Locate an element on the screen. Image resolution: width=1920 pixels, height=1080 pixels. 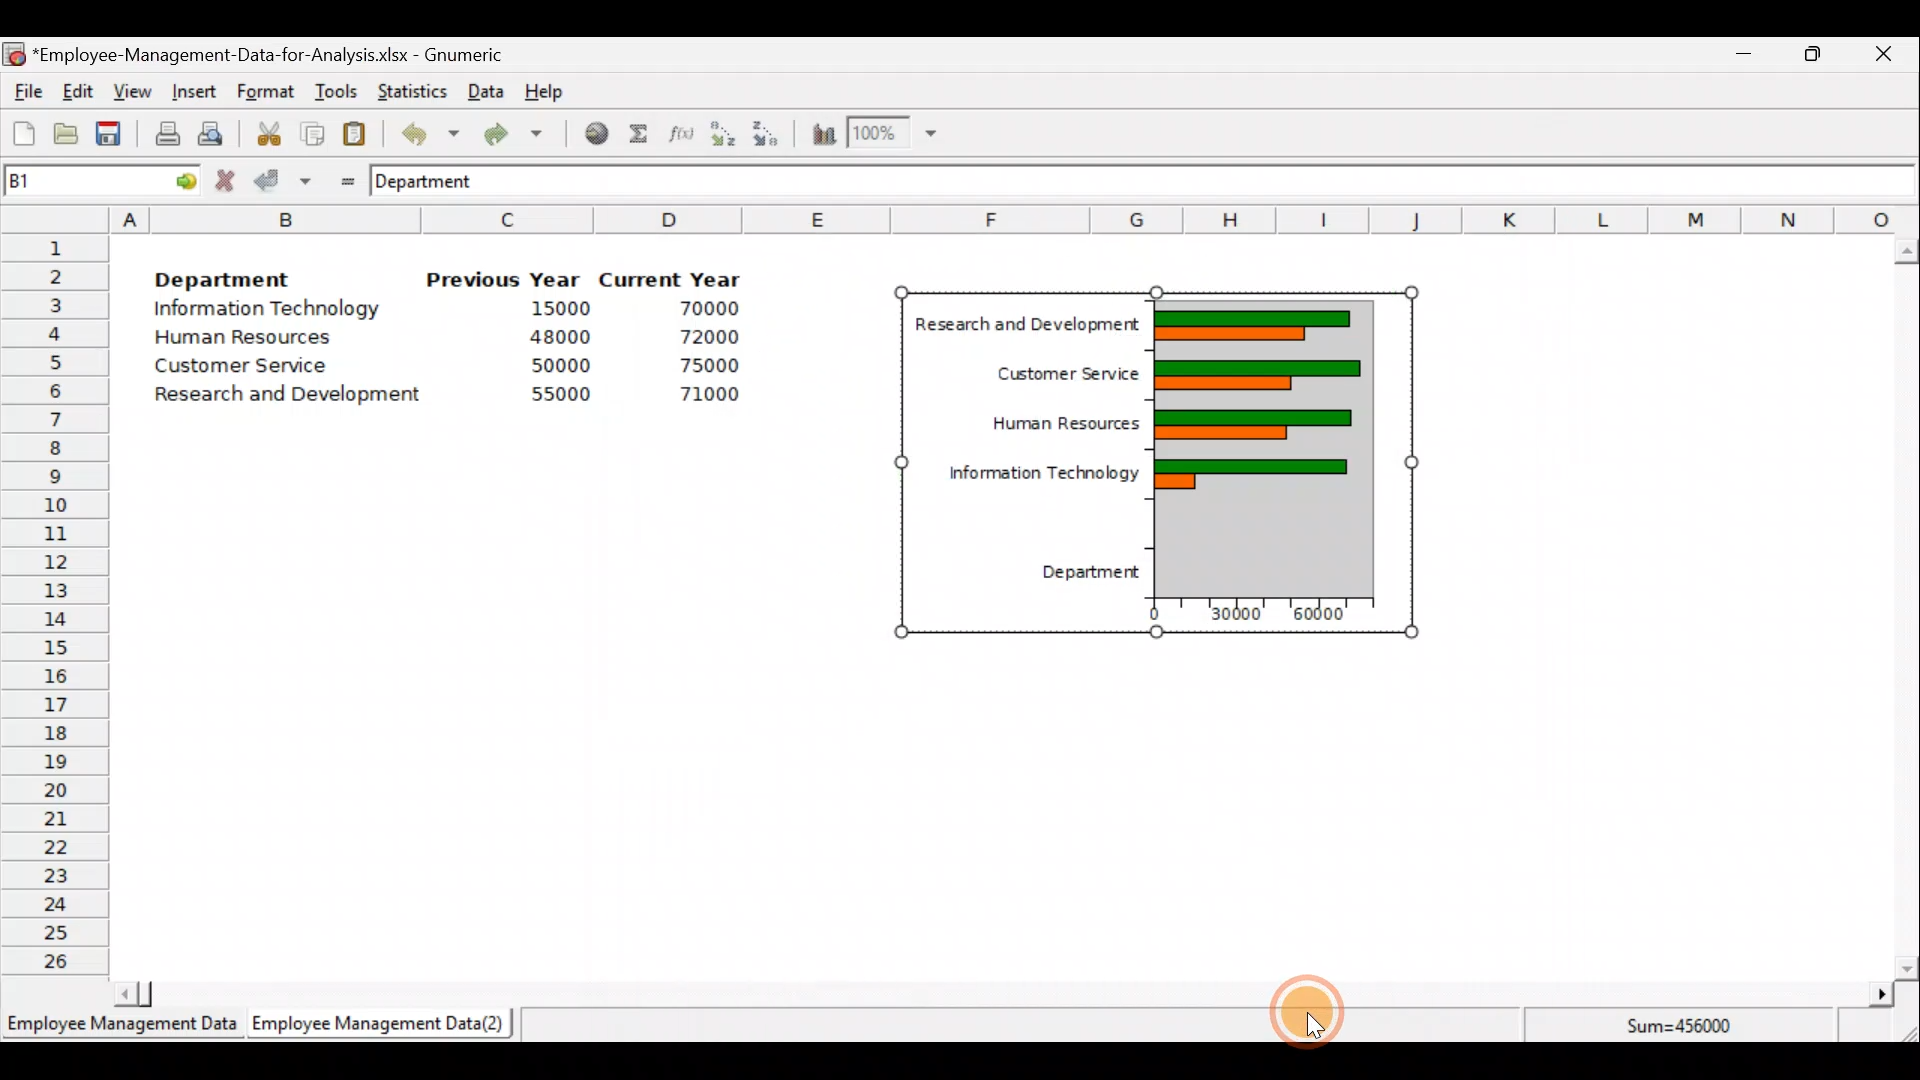
Copy the selection is located at coordinates (311, 130).